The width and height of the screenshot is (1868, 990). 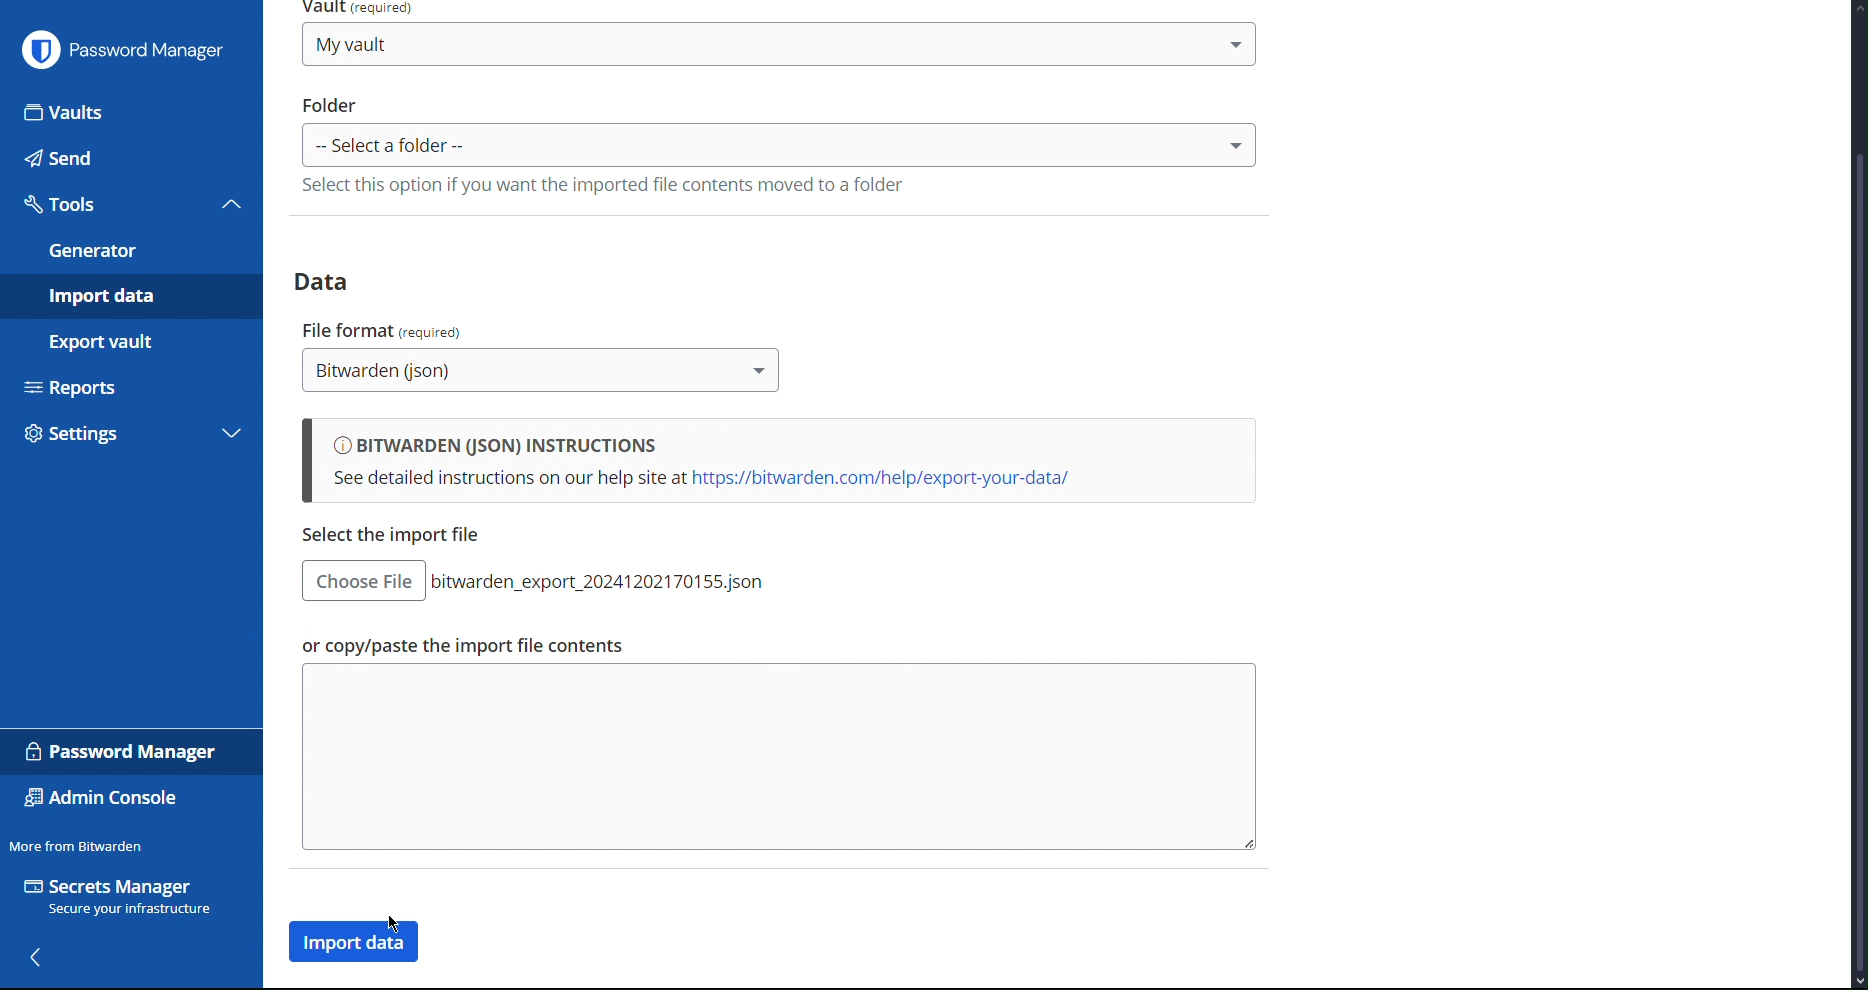 What do you see at coordinates (385, 328) in the screenshot?
I see `file format` at bounding box center [385, 328].